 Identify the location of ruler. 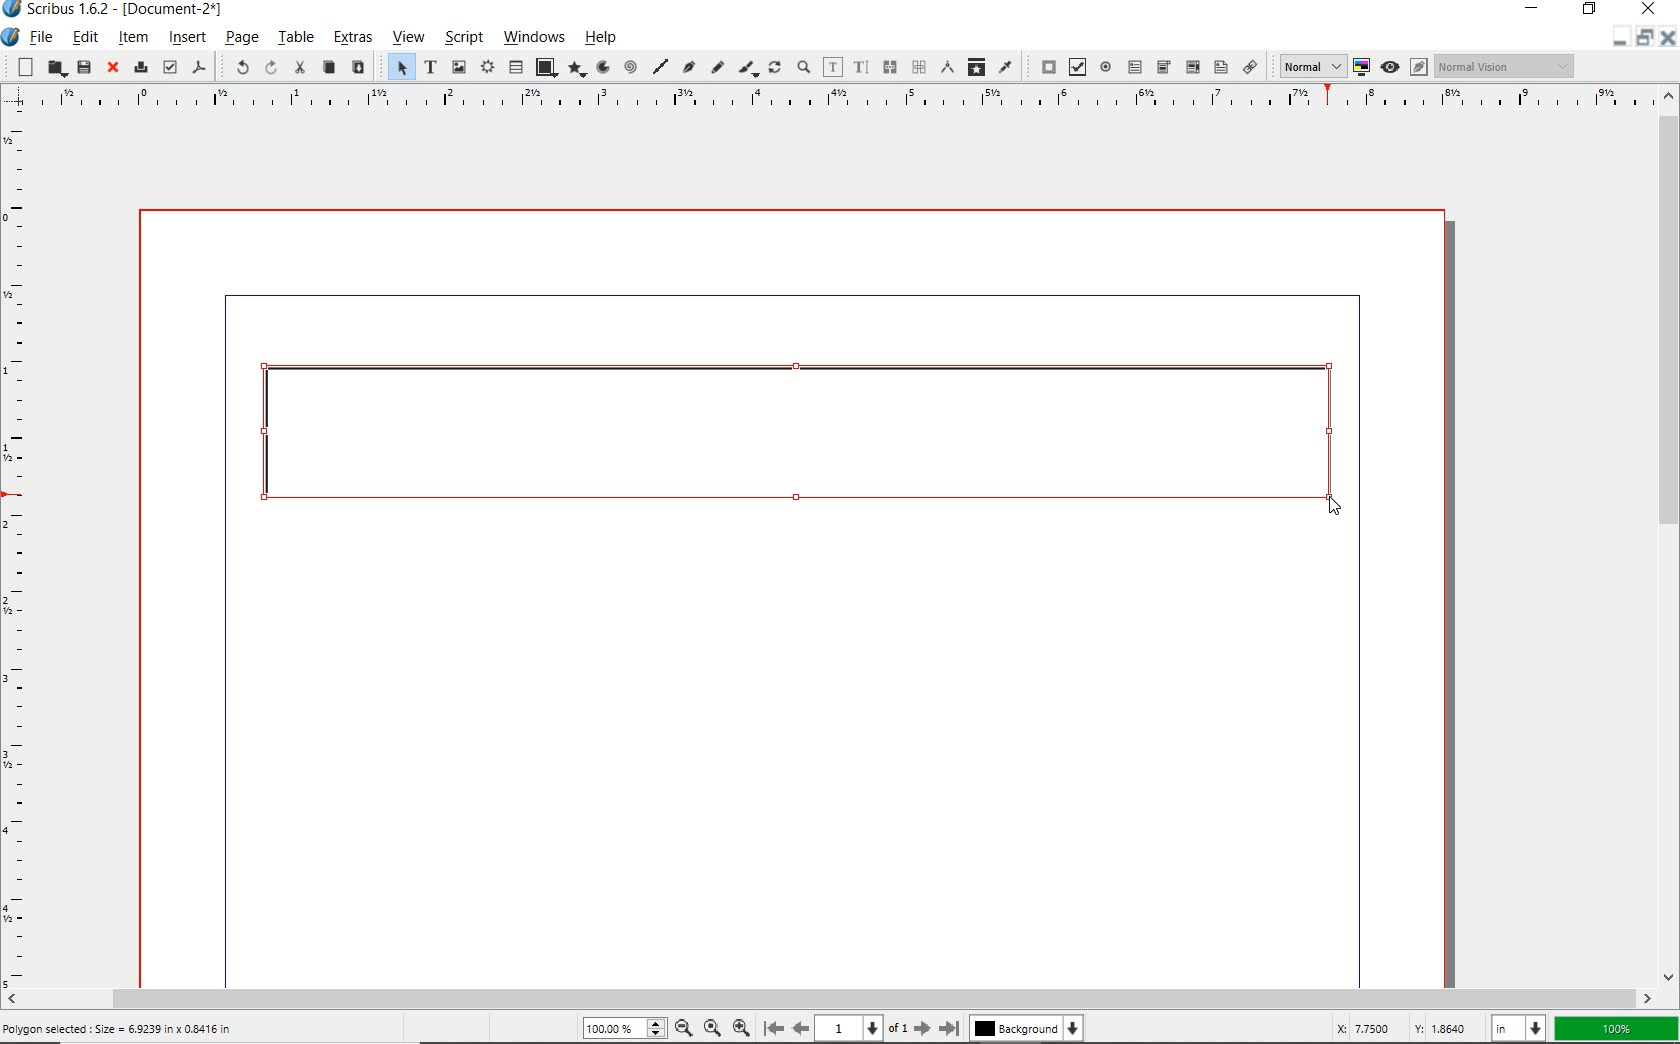
(832, 101).